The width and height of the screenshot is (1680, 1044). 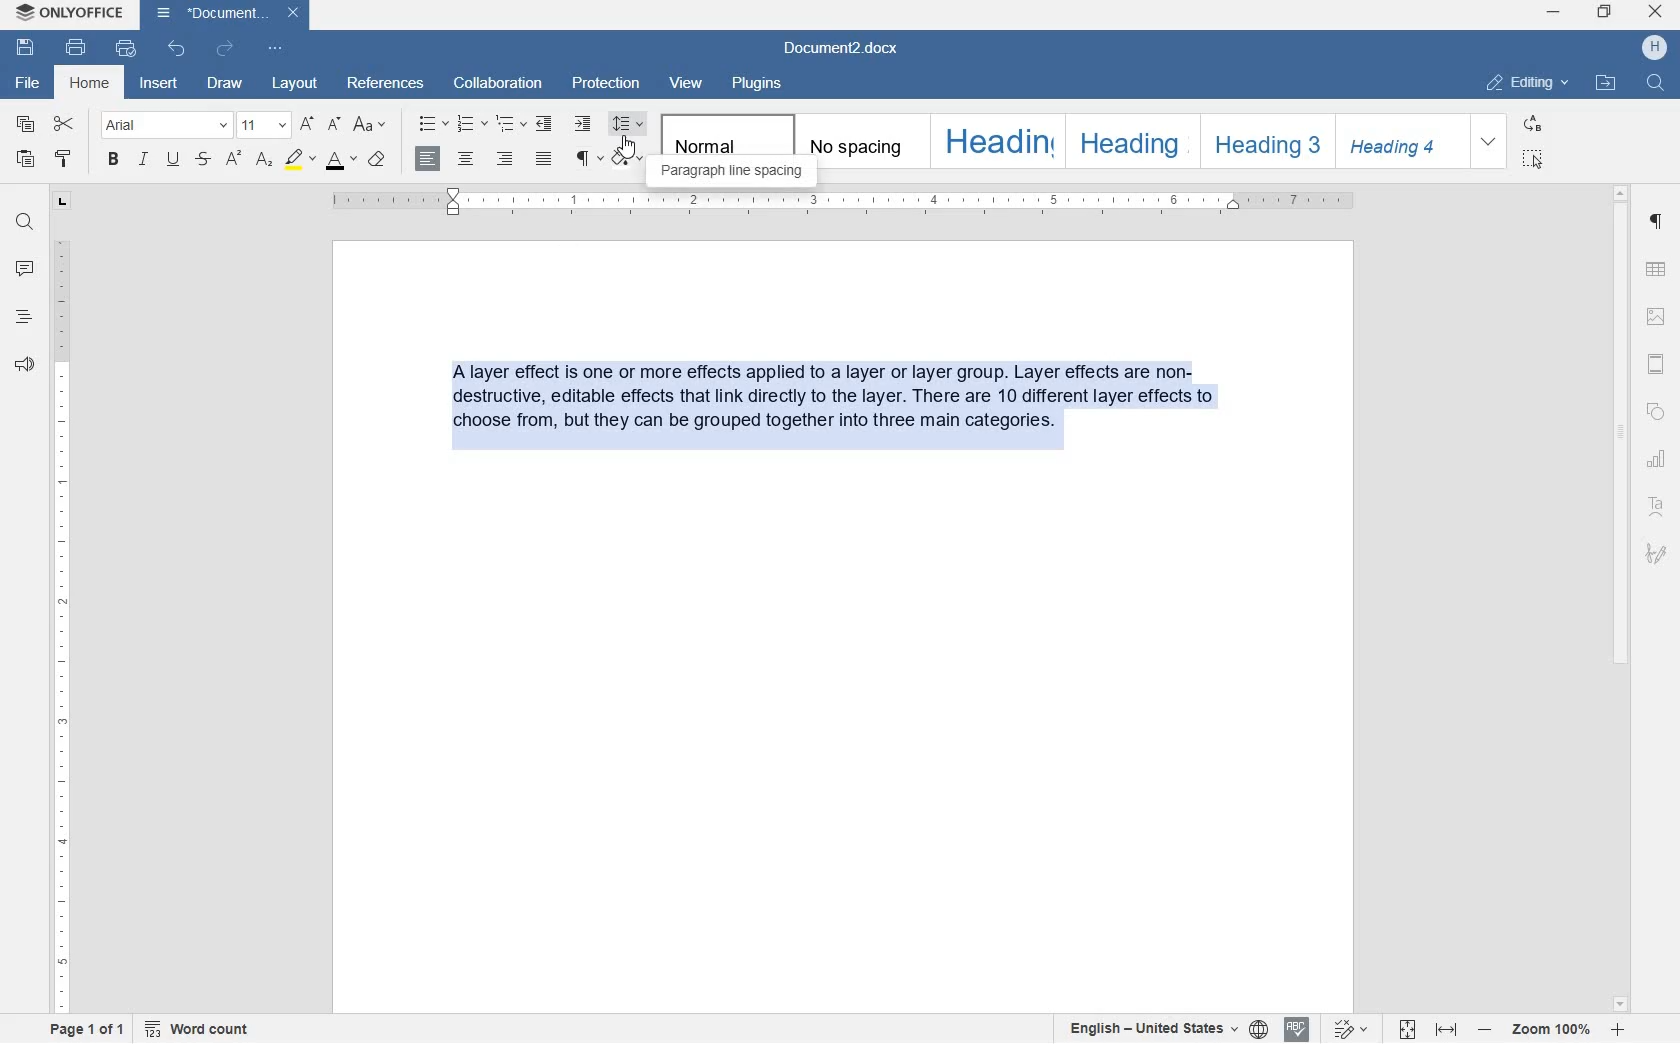 What do you see at coordinates (264, 161) in the screenshot?
I see `subscript` at bounding box center [264, 161].